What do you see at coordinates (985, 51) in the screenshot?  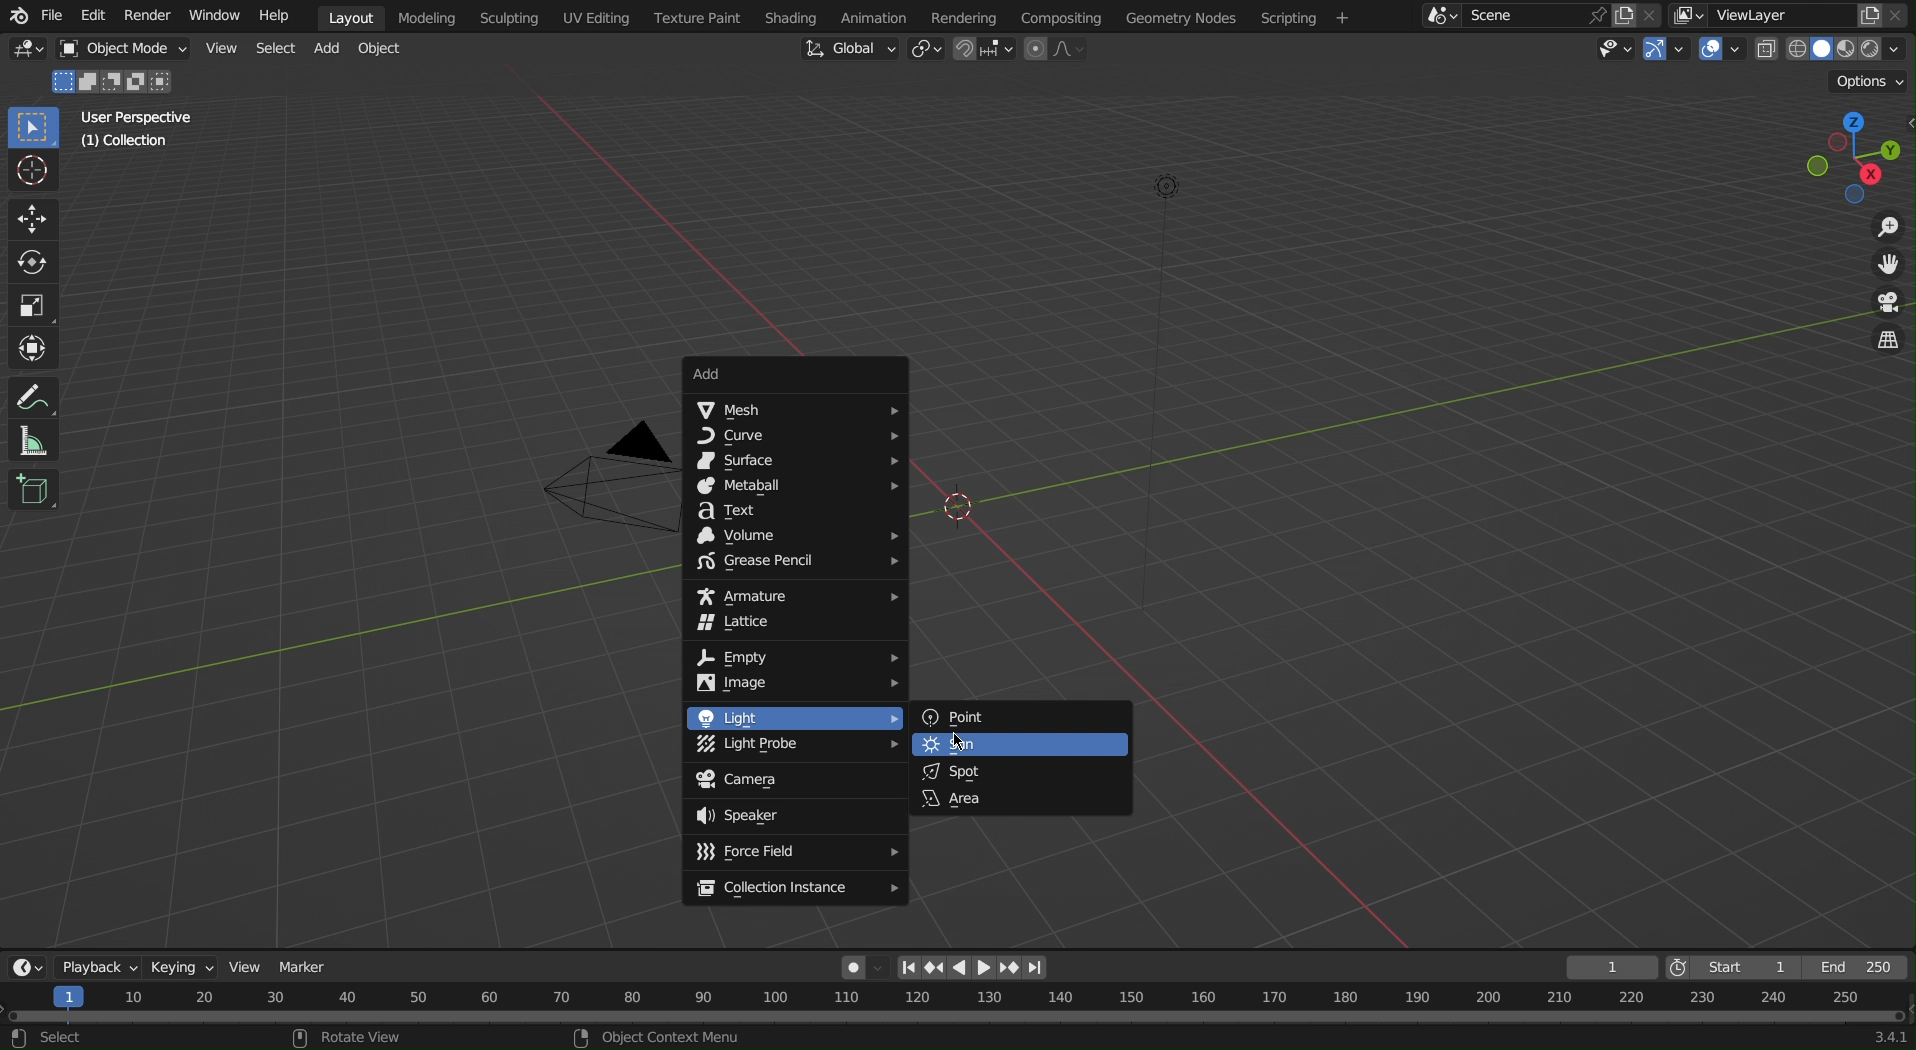 I see `Snapping` at bounding box center [985, 51].